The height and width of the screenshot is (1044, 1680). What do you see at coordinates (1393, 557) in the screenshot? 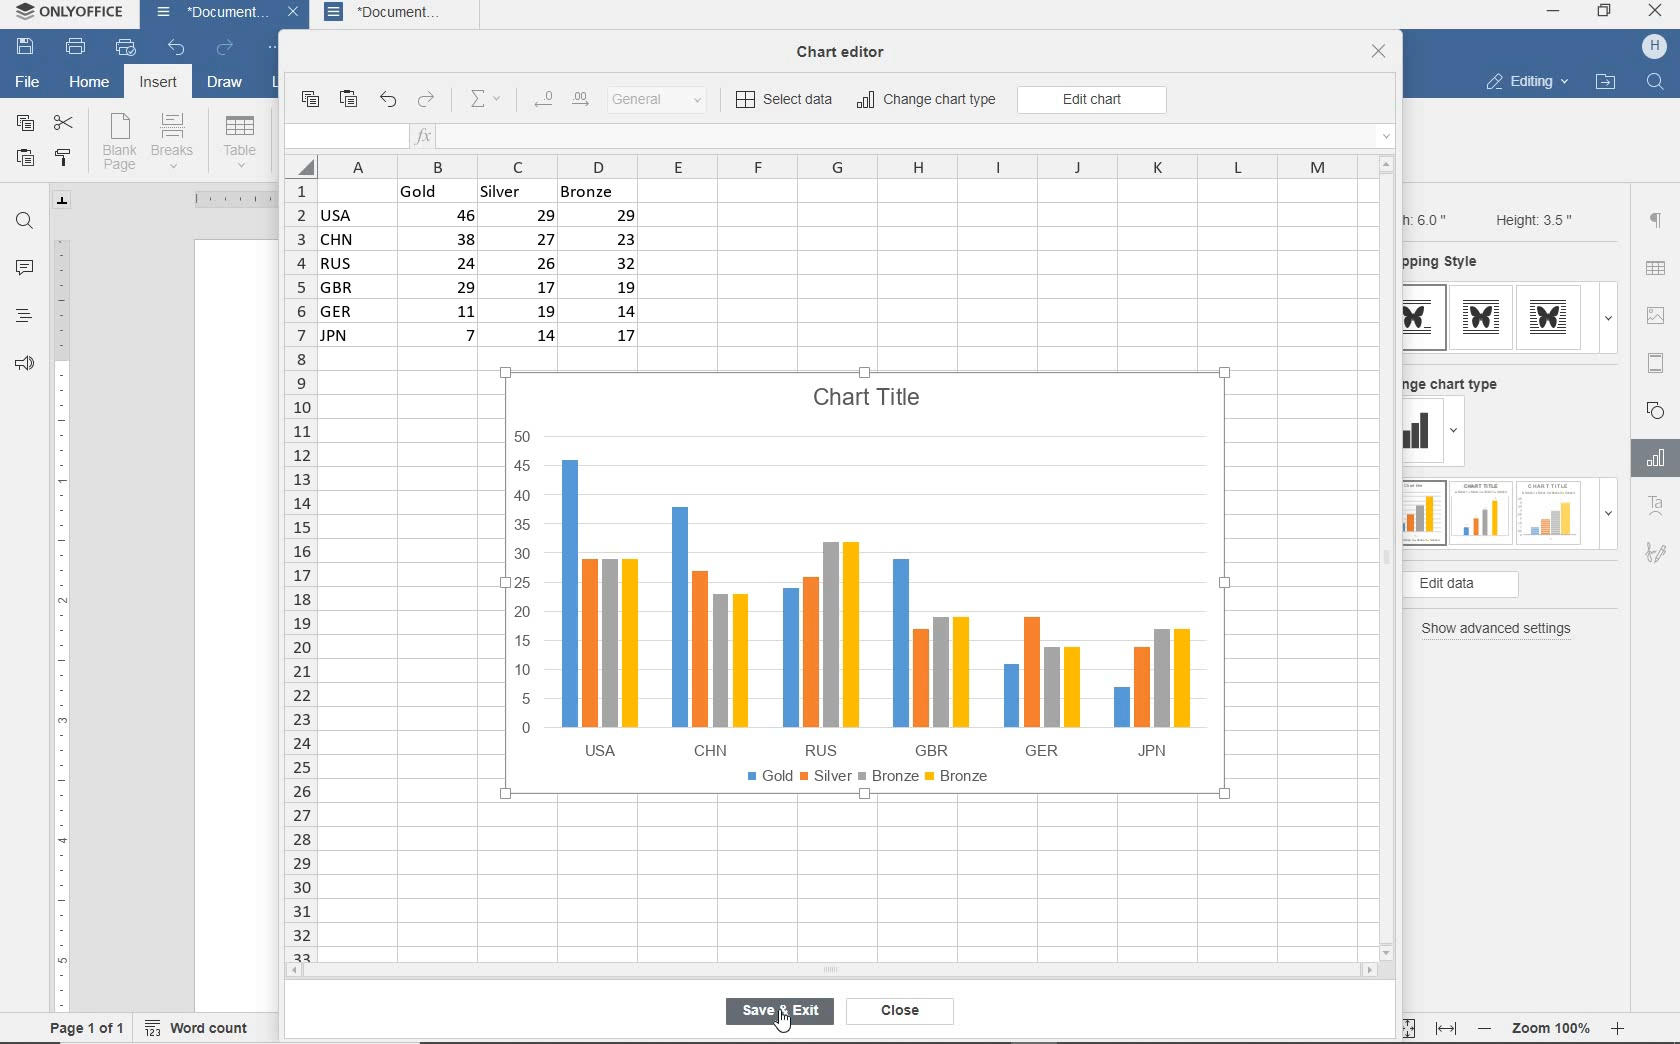
I see `vertical scroll bar` at bounding box center [1393, 557].